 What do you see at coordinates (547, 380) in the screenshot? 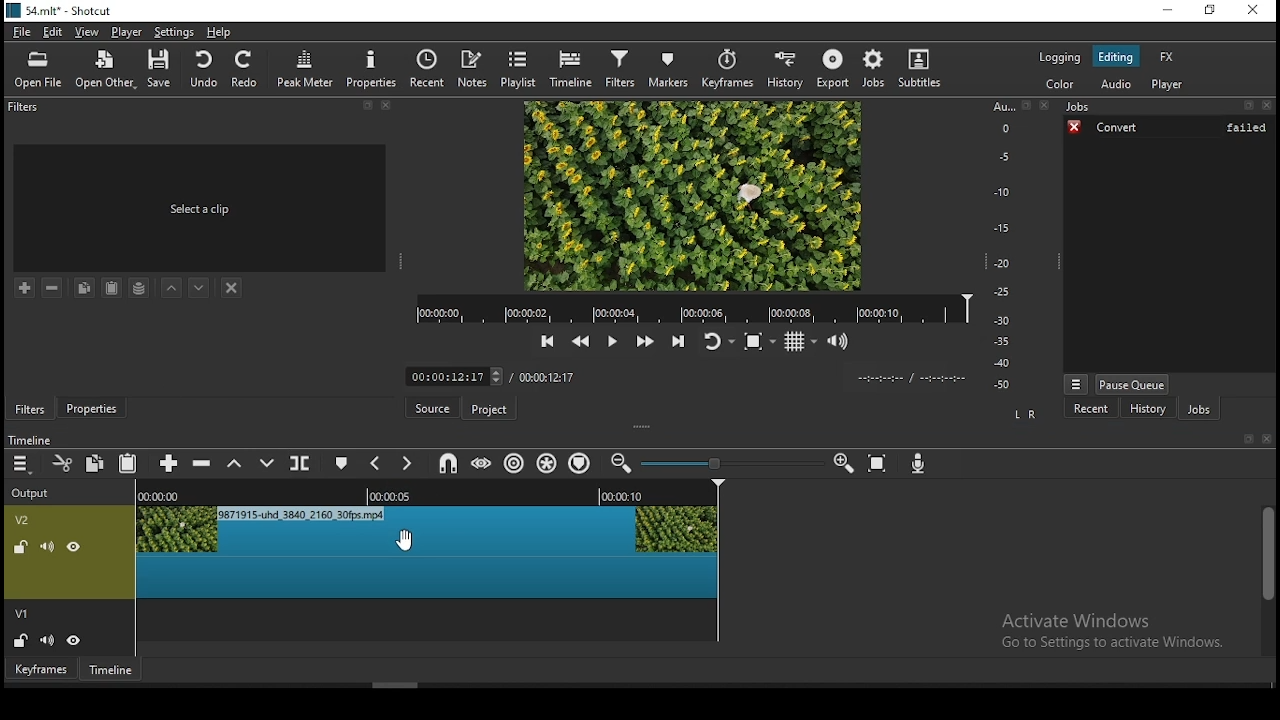
I see `total time` at bounding box center [547, 380].